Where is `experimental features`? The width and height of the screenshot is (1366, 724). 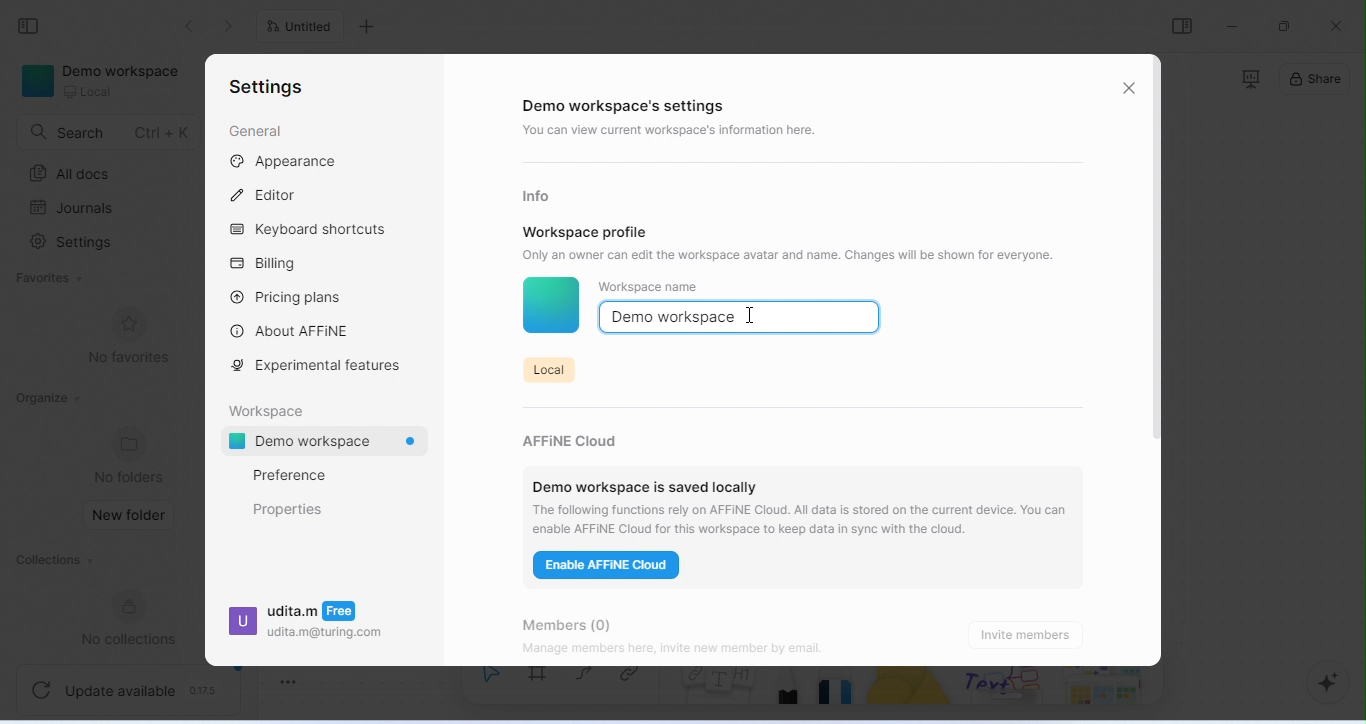
experimental features is located at coordinates (321, 366).